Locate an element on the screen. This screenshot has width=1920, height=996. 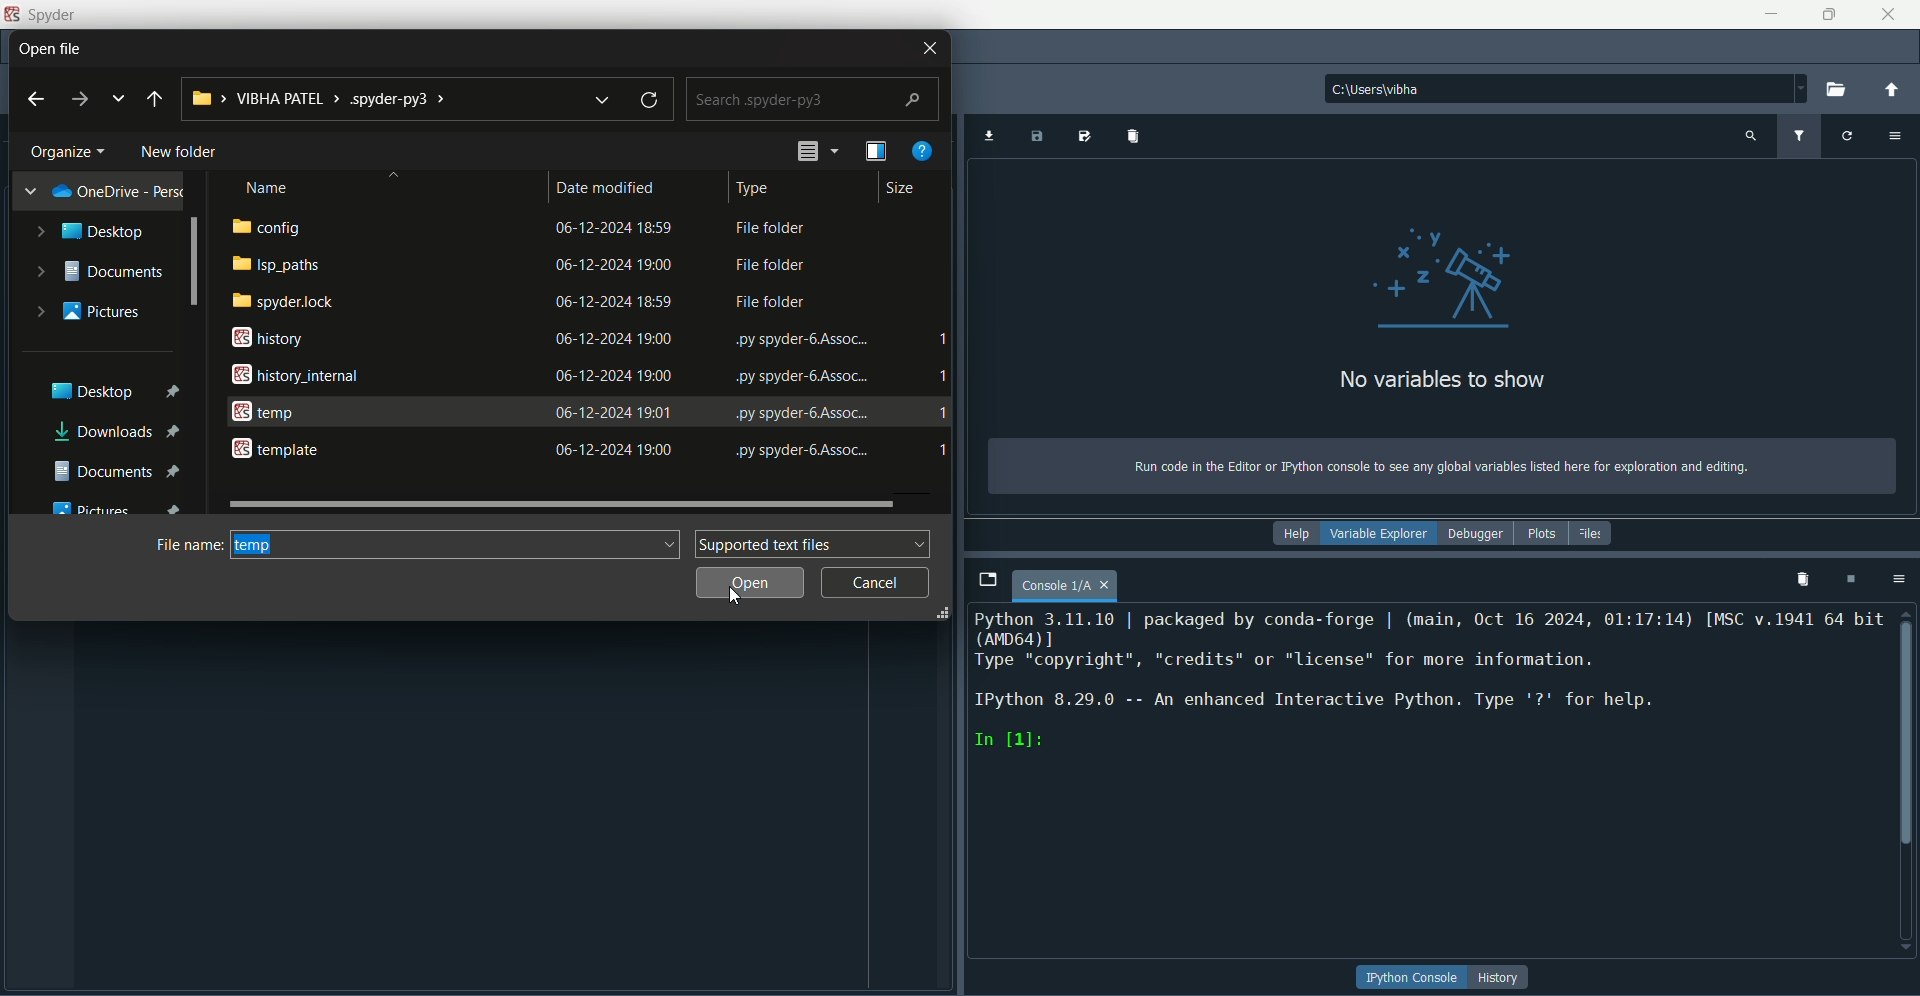
refresh variable is located at coordinates (1850, 136).